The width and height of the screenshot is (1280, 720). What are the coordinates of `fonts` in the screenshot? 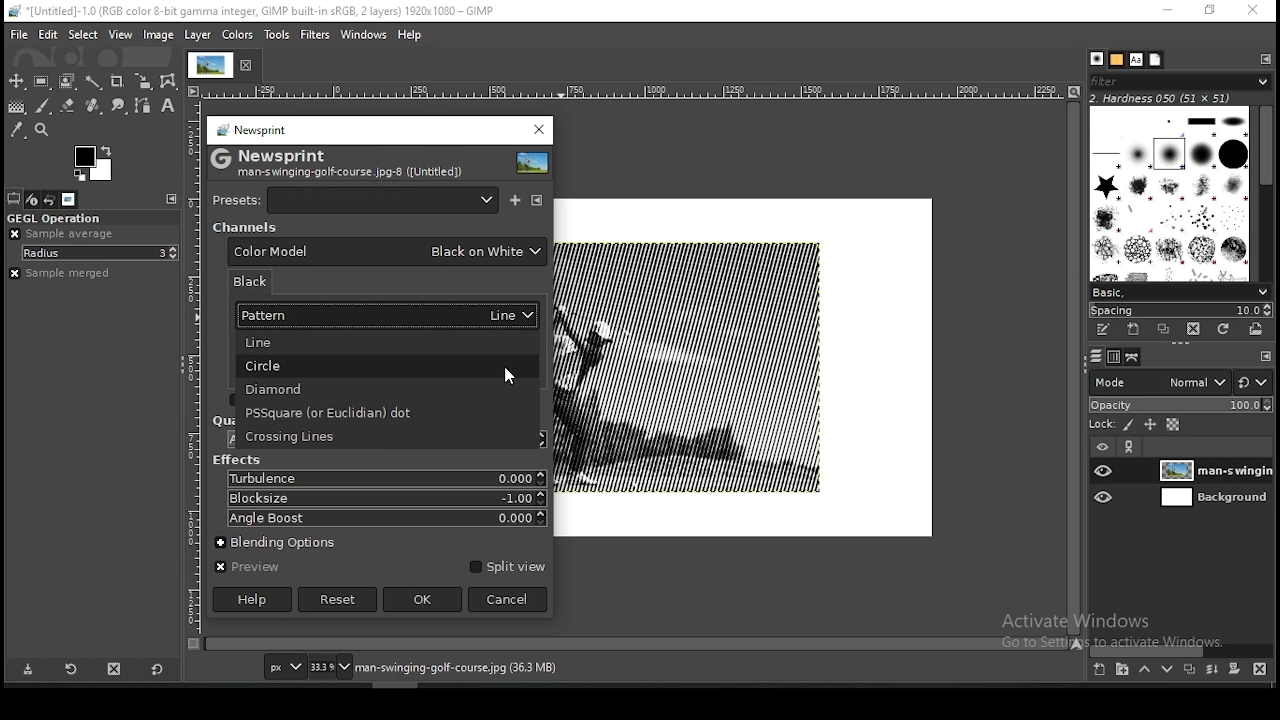 It's located at (1137, 60).